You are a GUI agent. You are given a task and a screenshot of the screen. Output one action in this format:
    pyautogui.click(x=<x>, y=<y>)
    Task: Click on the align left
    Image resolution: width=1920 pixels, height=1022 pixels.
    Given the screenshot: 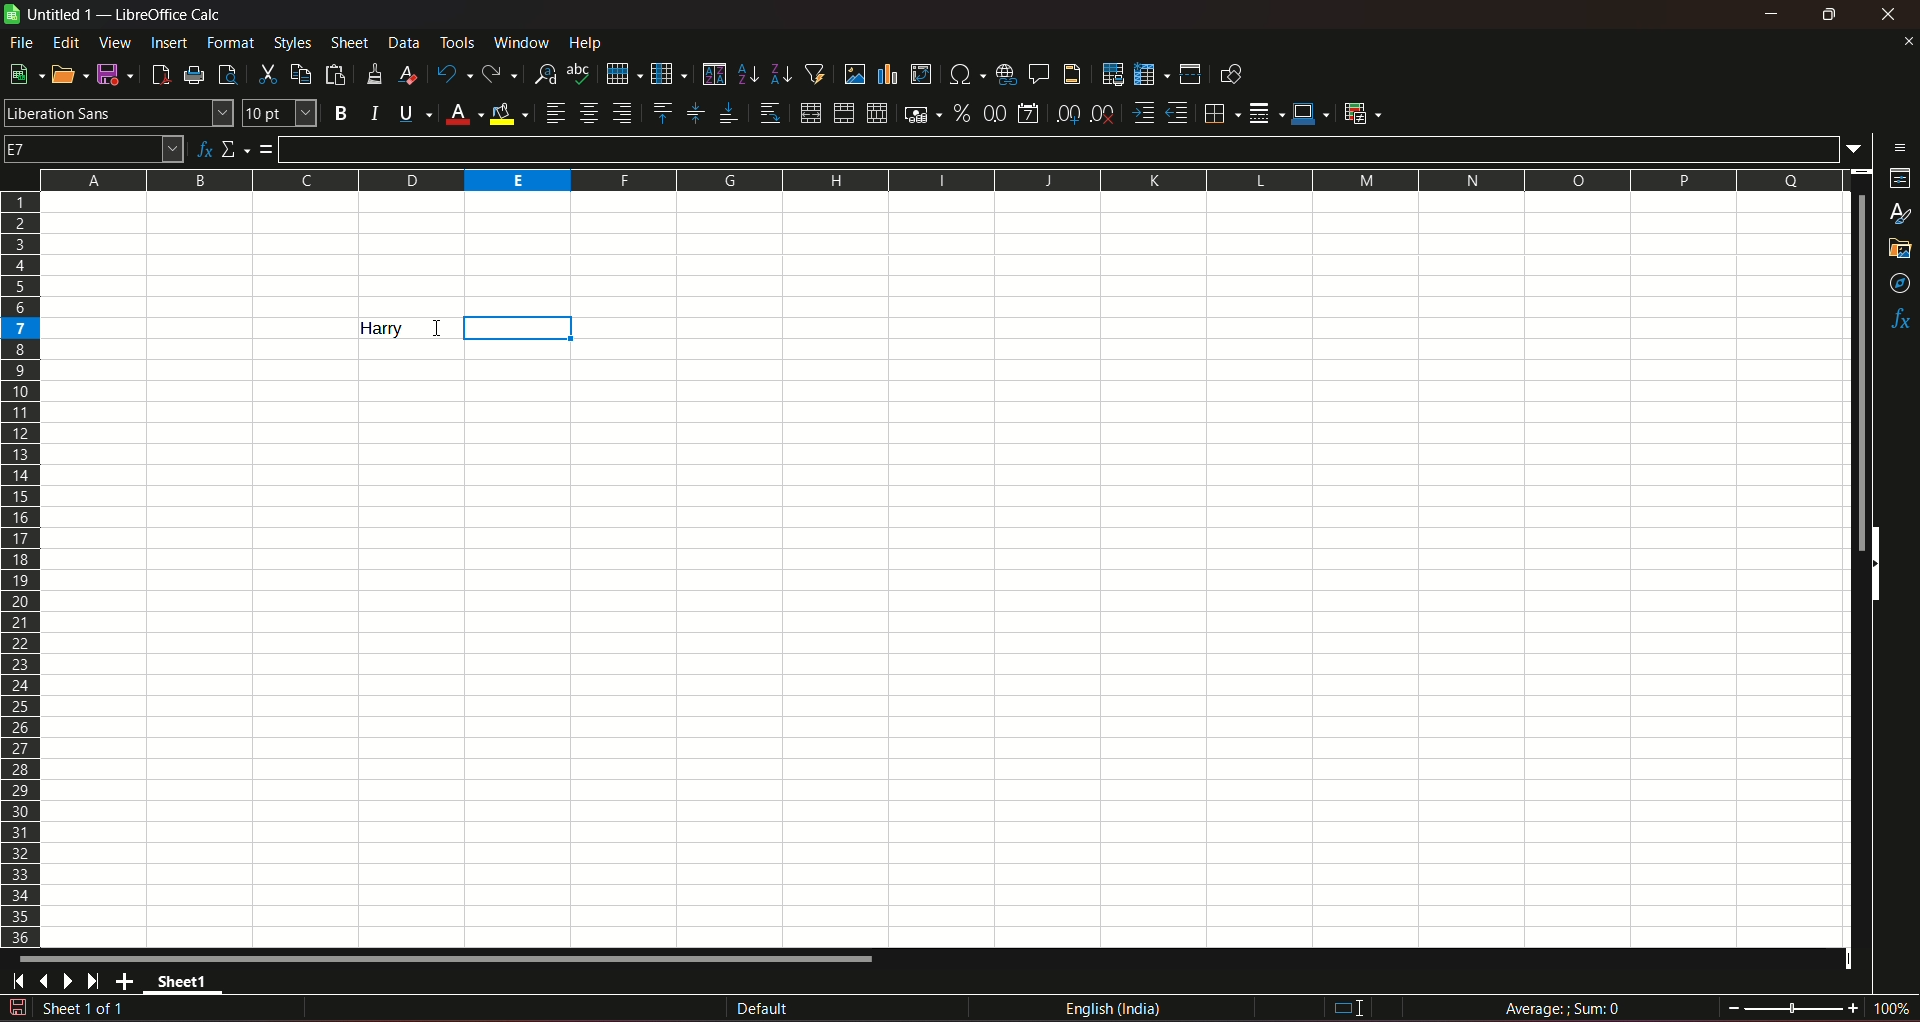 What is the action you would take?
    pyautogui.click(x=555, y=113)
    